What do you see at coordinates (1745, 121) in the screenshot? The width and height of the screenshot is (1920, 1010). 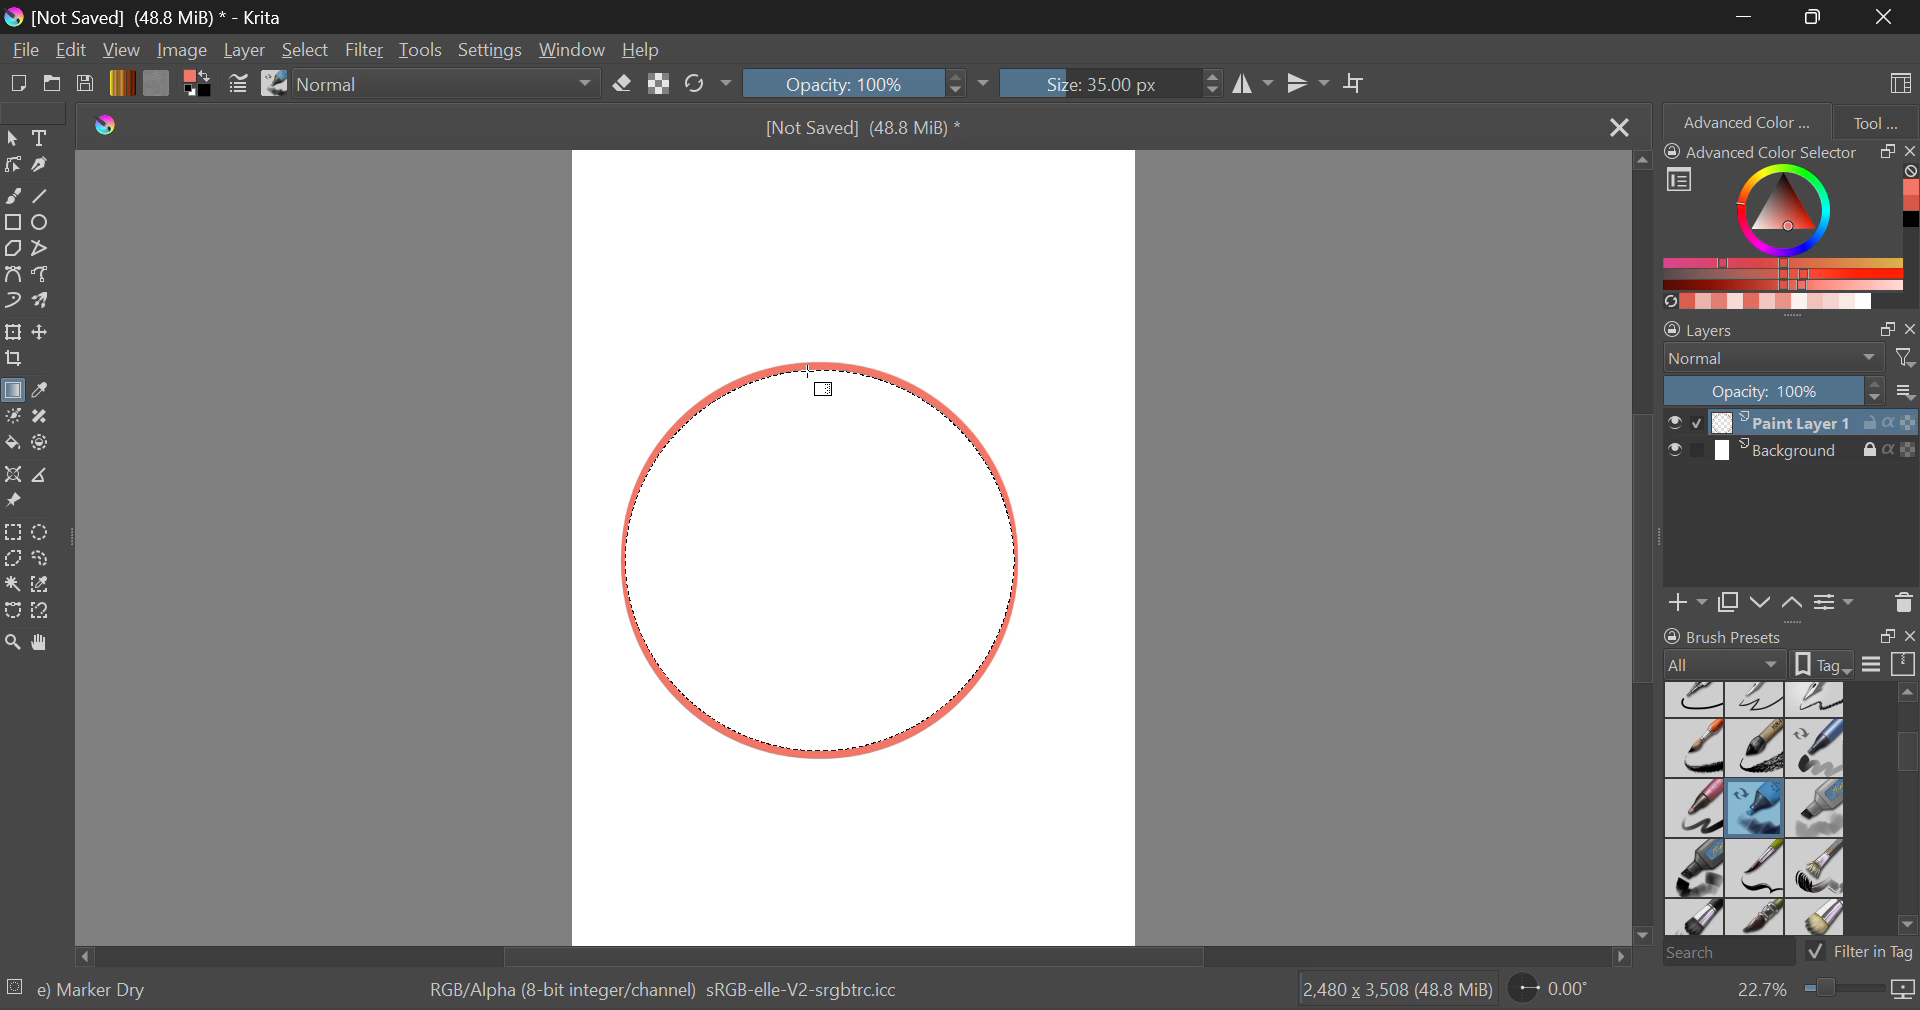 I see `Advanced Color Selector Tab Open` at bounding box center [1745, 121].